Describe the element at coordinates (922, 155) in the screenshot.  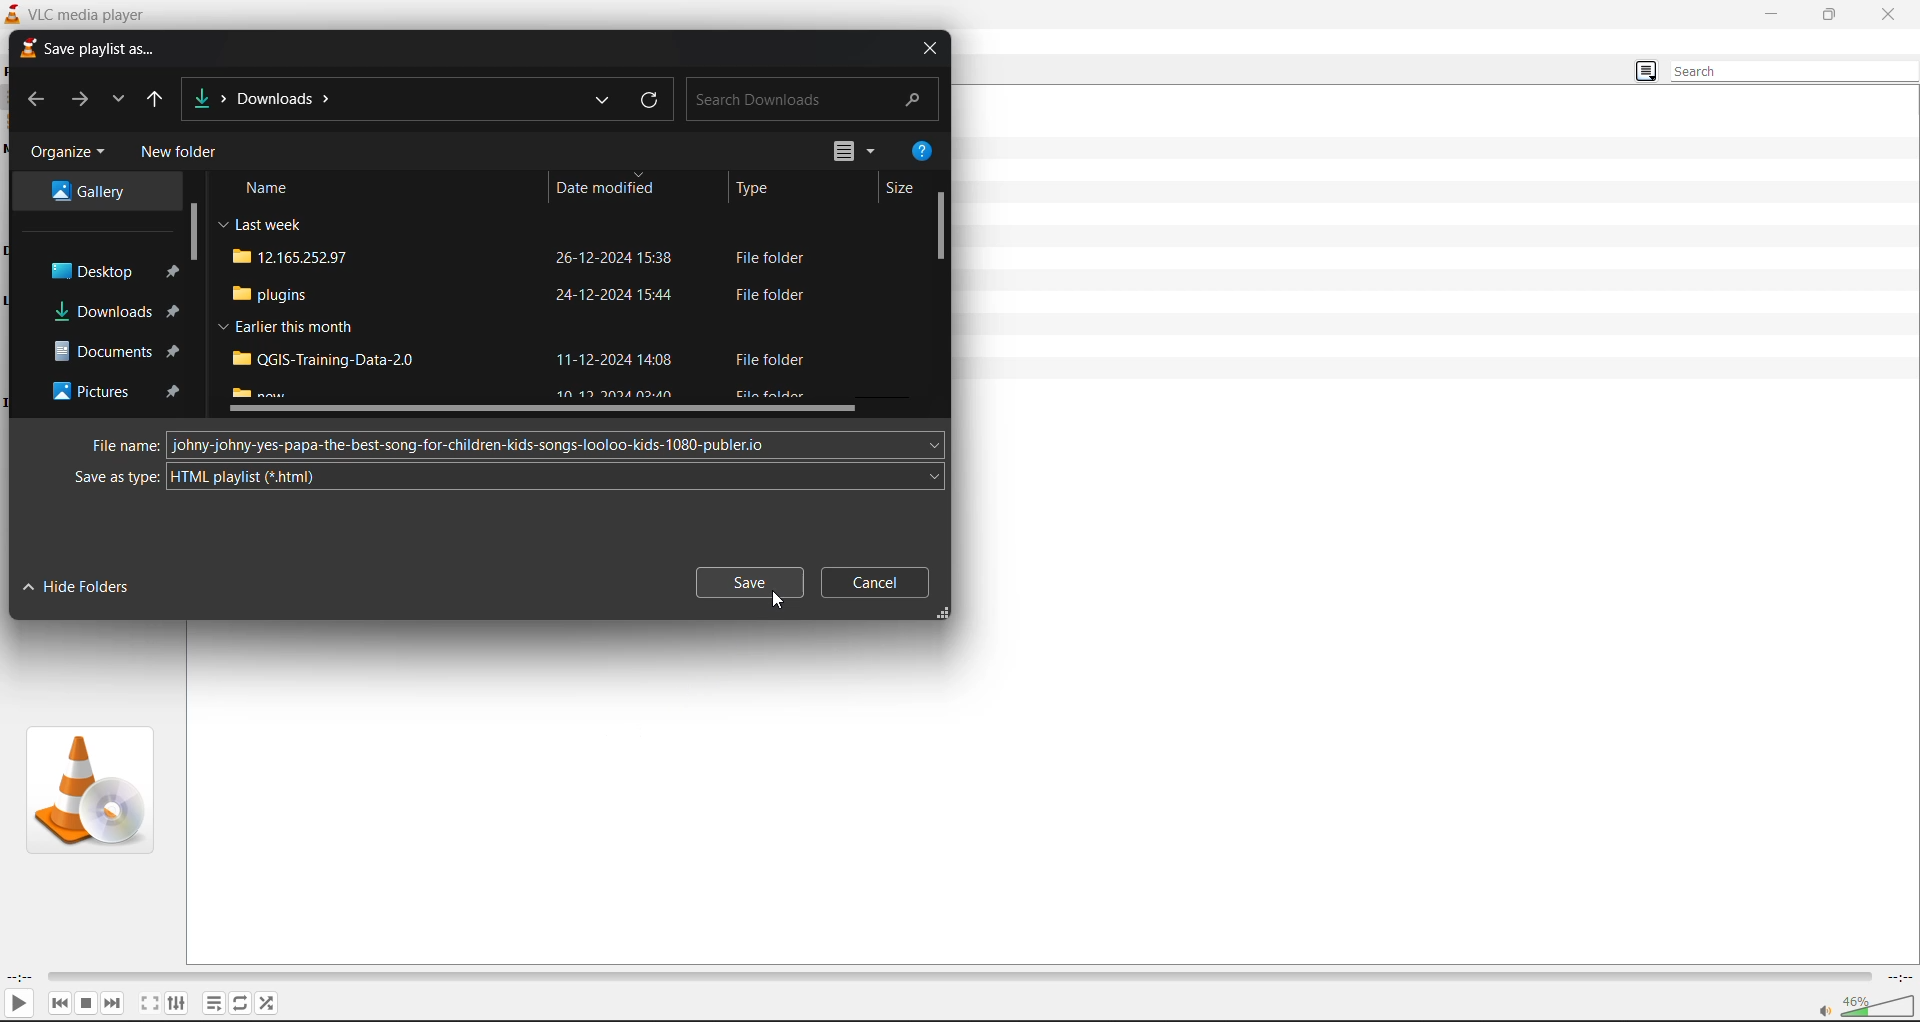
I see `help` at that location.